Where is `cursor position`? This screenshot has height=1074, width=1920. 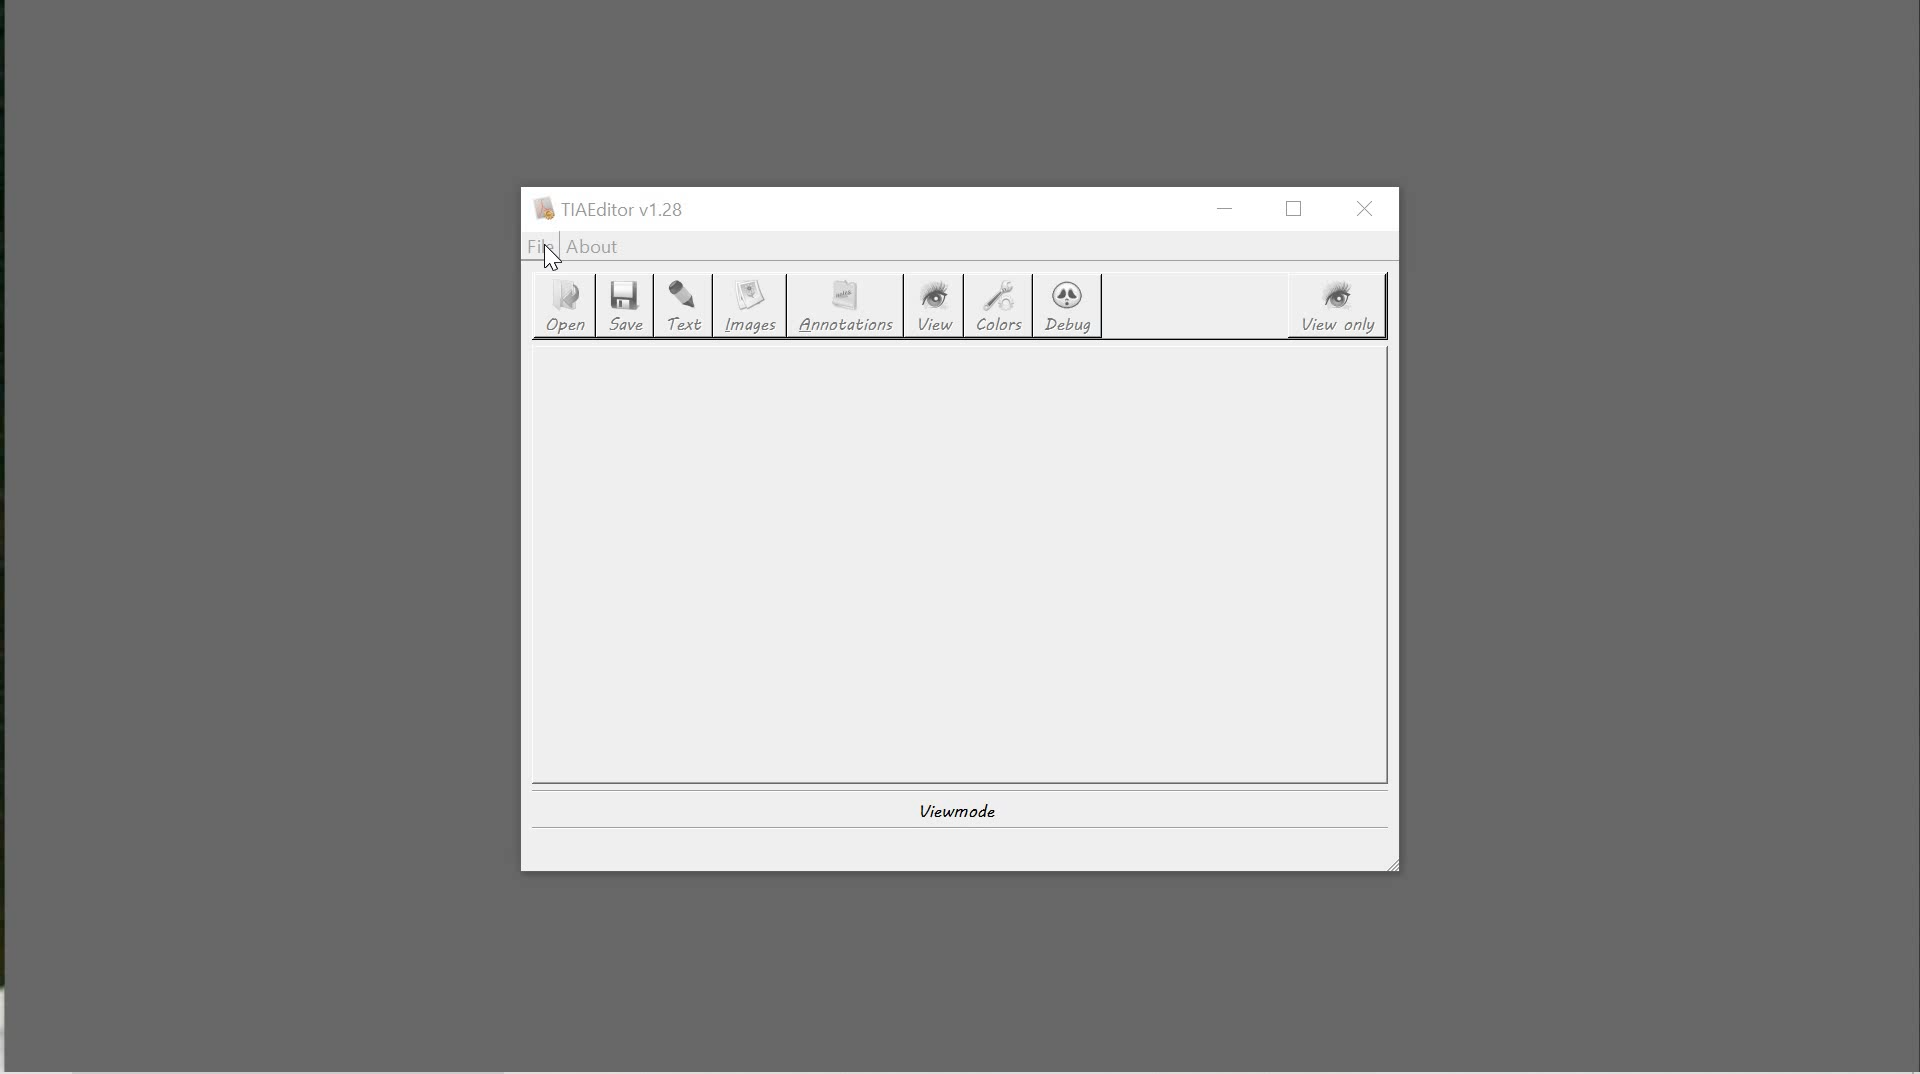
cursor position is located at coordinates (550, 252).